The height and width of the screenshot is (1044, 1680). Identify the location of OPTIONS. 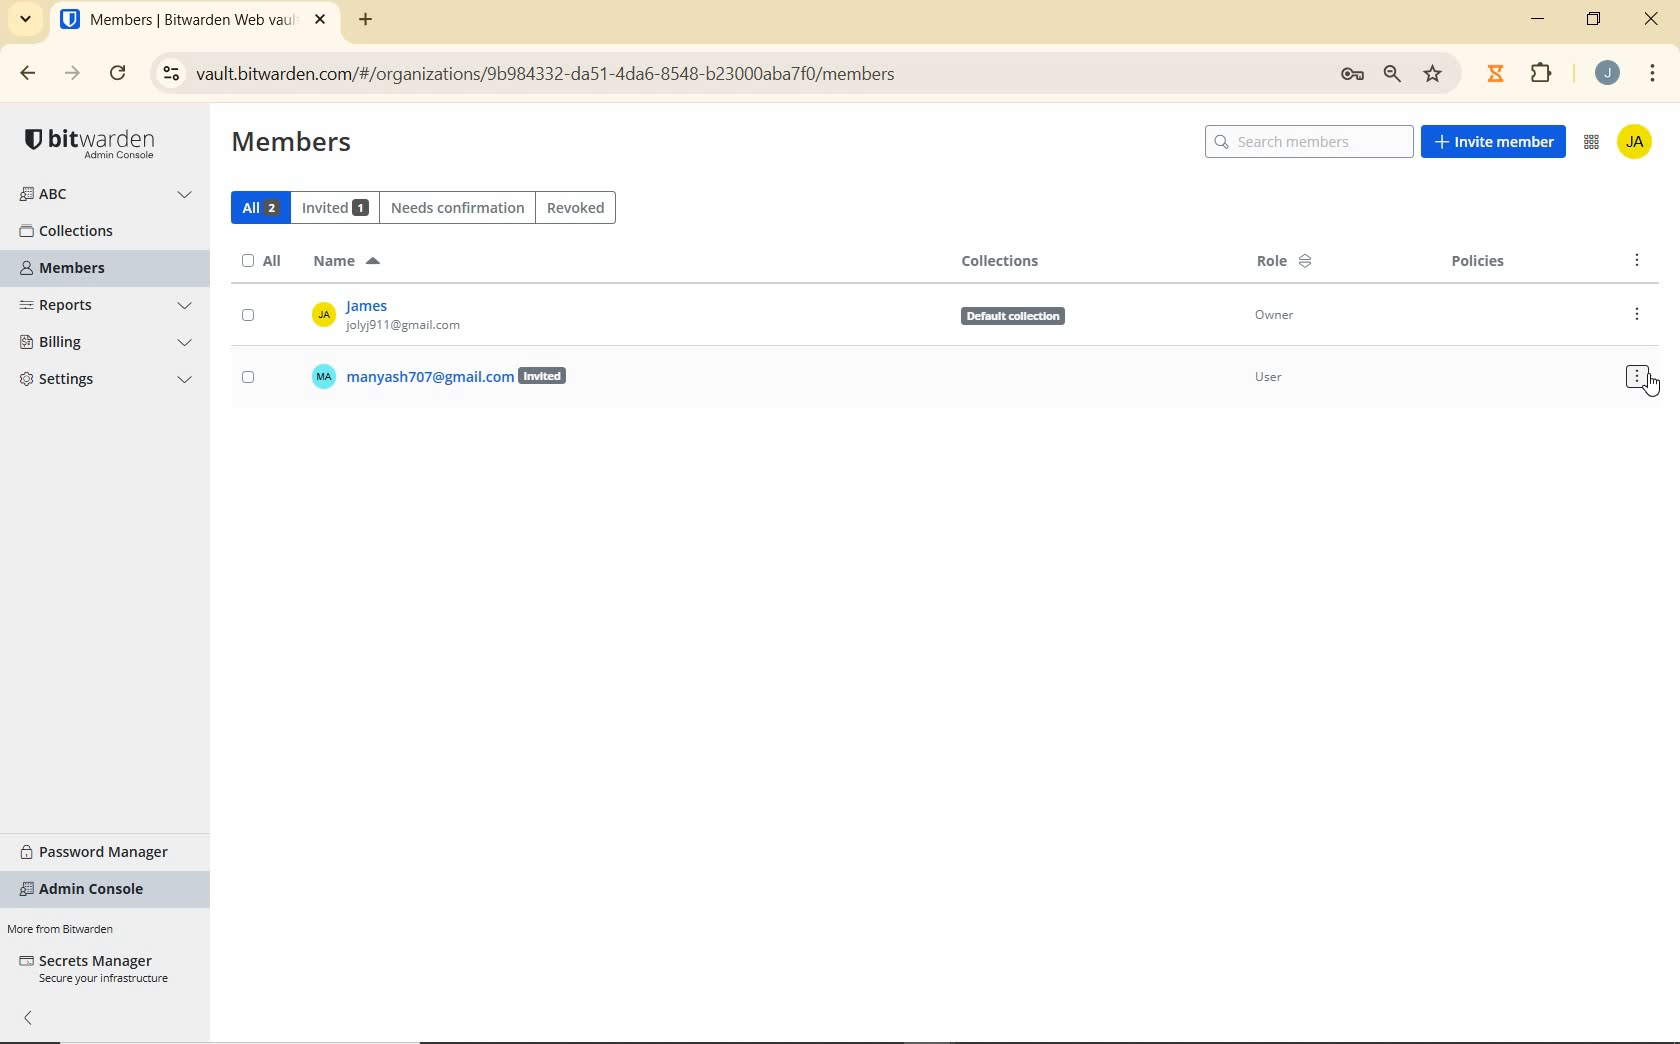
(1641, 261).